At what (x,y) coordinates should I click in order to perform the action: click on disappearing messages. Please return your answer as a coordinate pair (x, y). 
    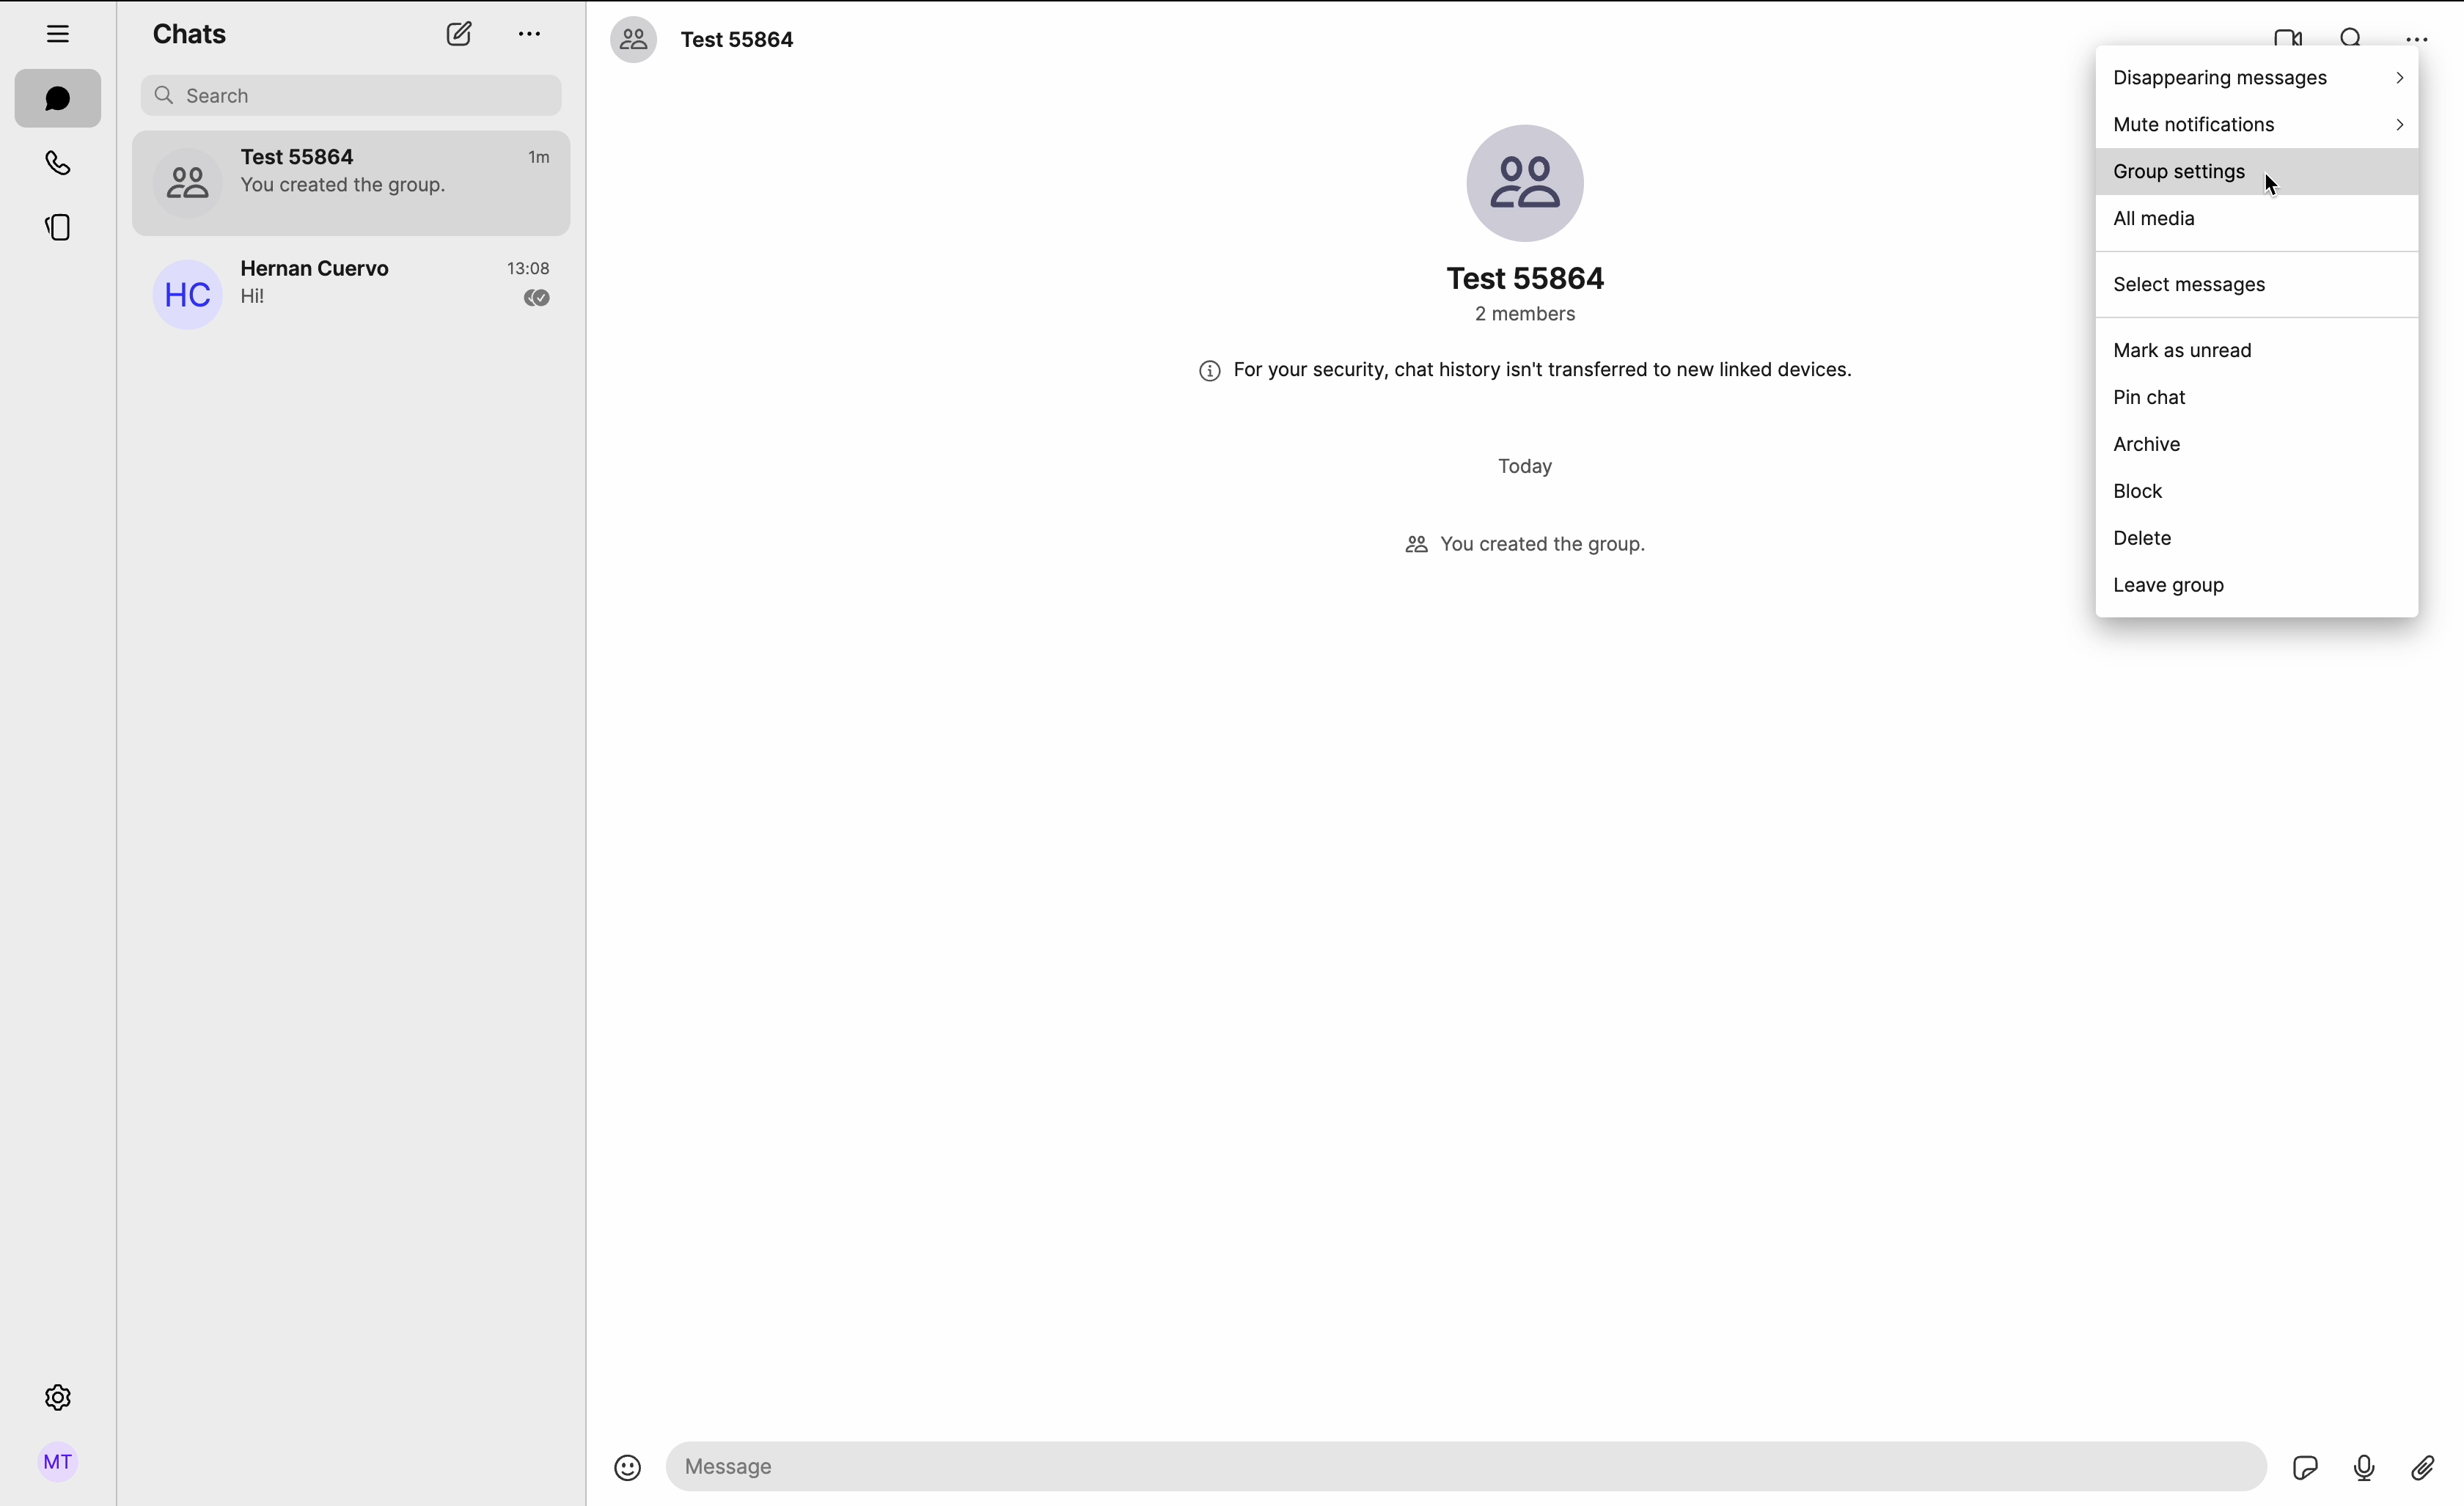
    Looking at the image, I should click on (2257, 78).